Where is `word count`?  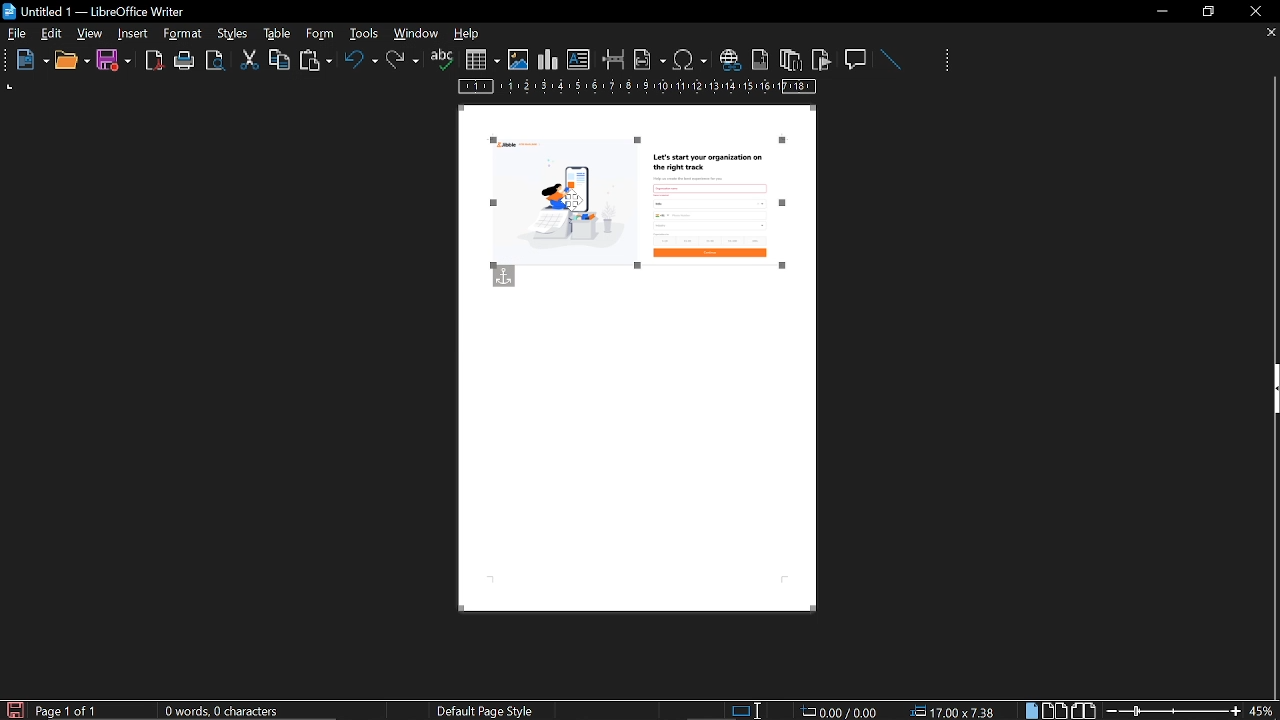 word count is located at coordinates (229, 711).